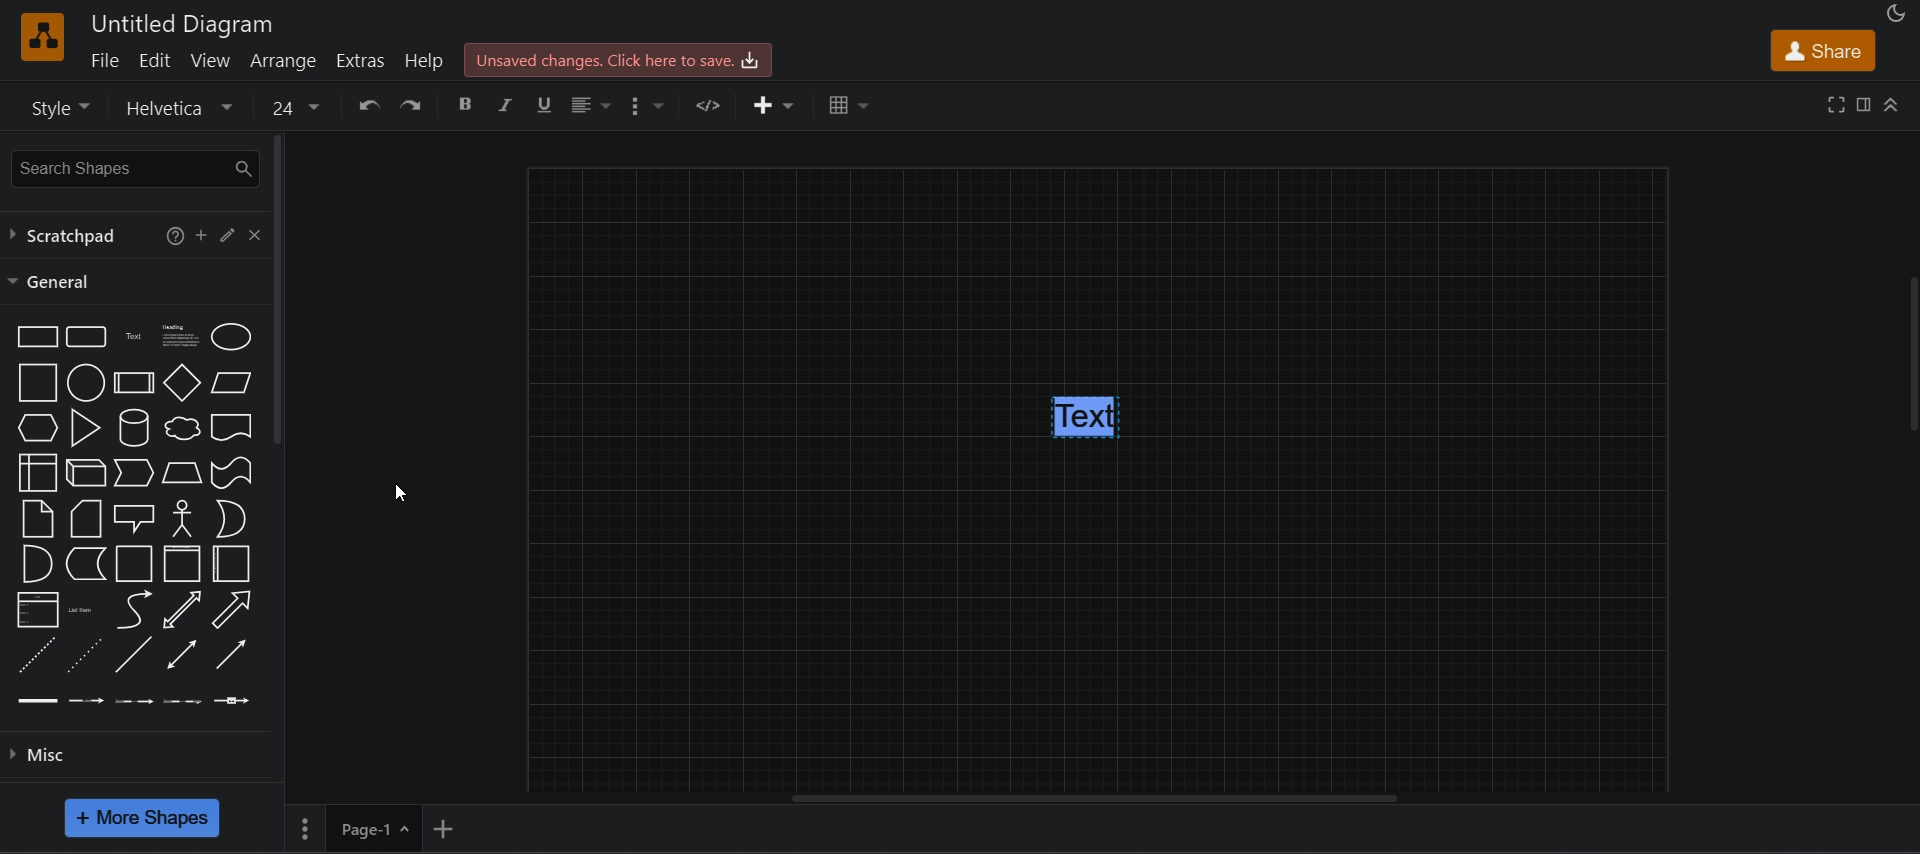  What do you see at coordinates (362, 61) in the screenshot?
I see `extras` at bounding box center [362, 61].